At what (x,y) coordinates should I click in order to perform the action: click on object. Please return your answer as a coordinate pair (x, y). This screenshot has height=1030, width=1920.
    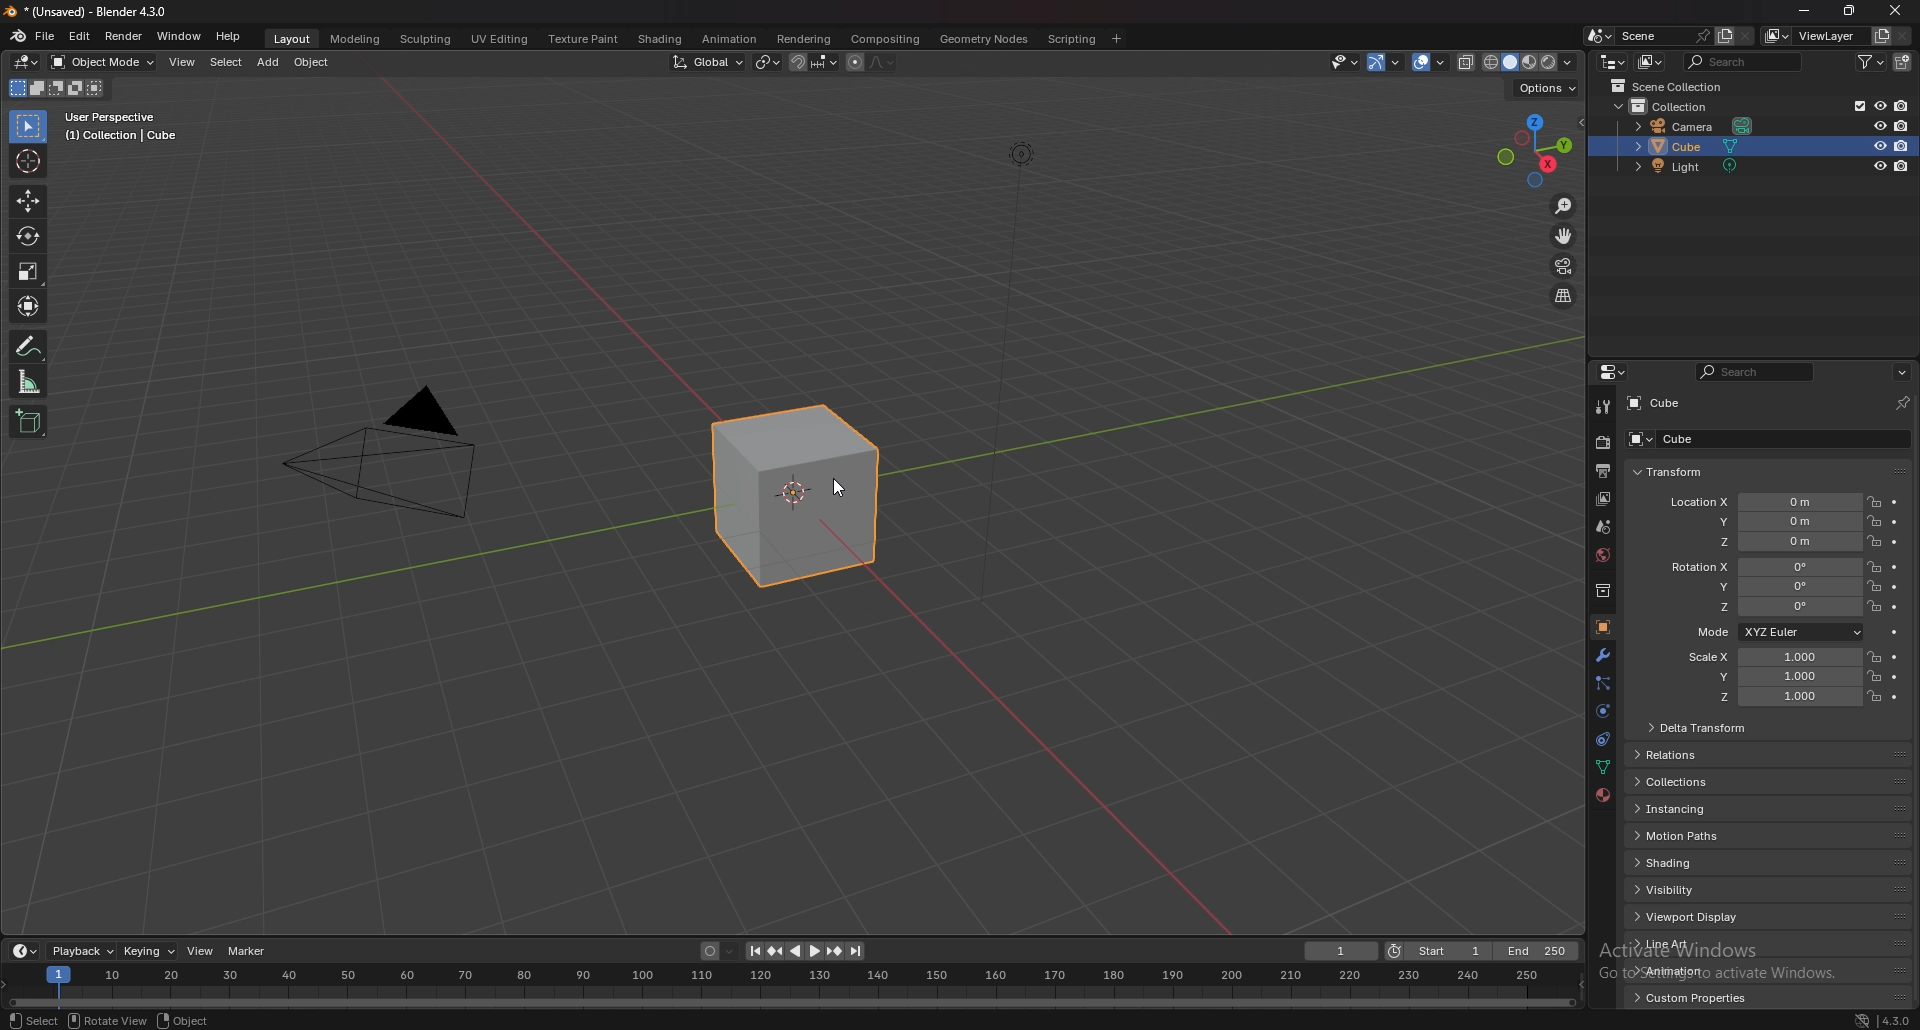
    Looking at the image, I should click on (312, 62).